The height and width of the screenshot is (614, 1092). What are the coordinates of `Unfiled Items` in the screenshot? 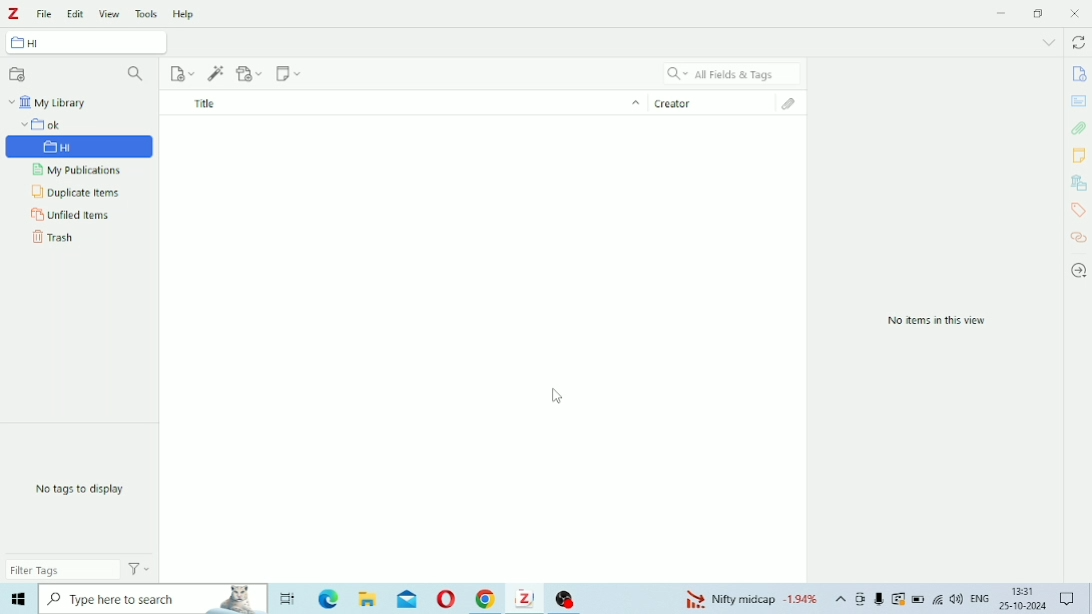 It's located at (73, 214).